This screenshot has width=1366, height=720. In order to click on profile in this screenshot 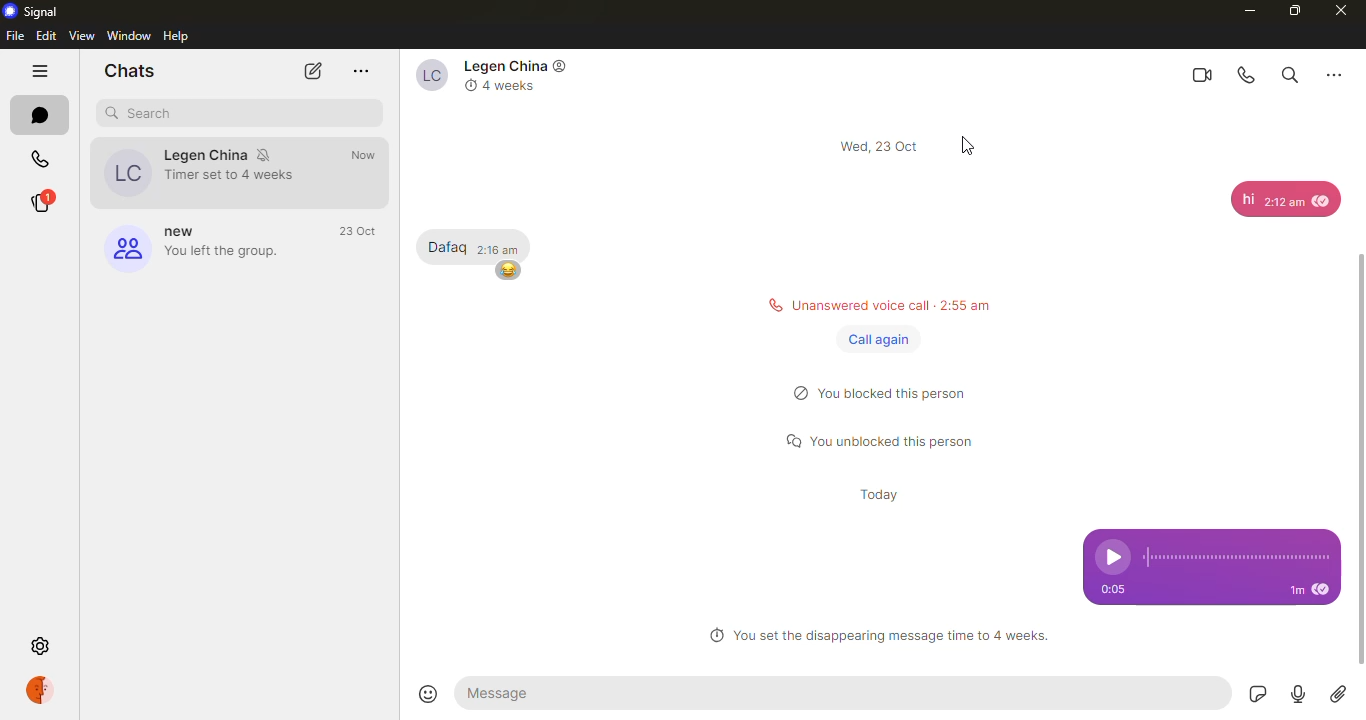, I will do `click(46, 691)`.